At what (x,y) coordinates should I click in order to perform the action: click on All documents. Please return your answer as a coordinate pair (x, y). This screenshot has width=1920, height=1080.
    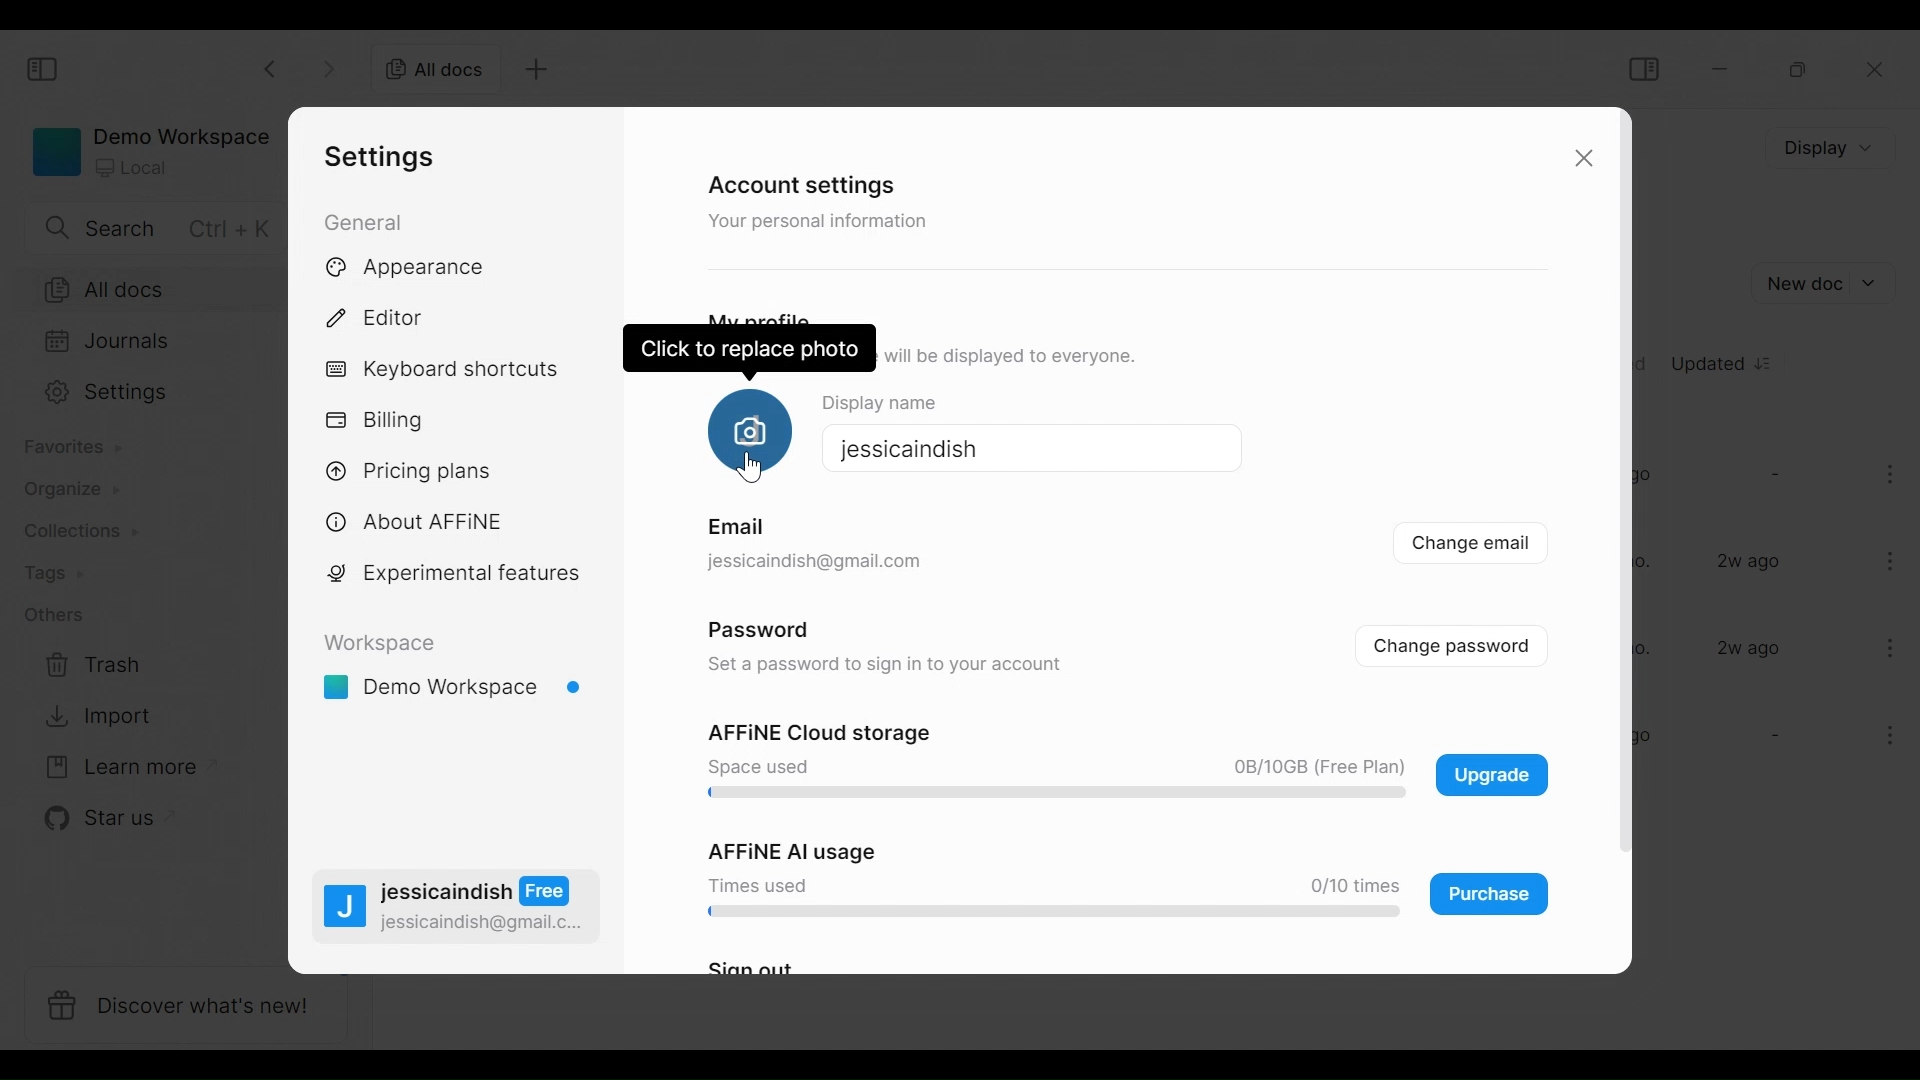
    Looking at the image, I should click on (159, 288).